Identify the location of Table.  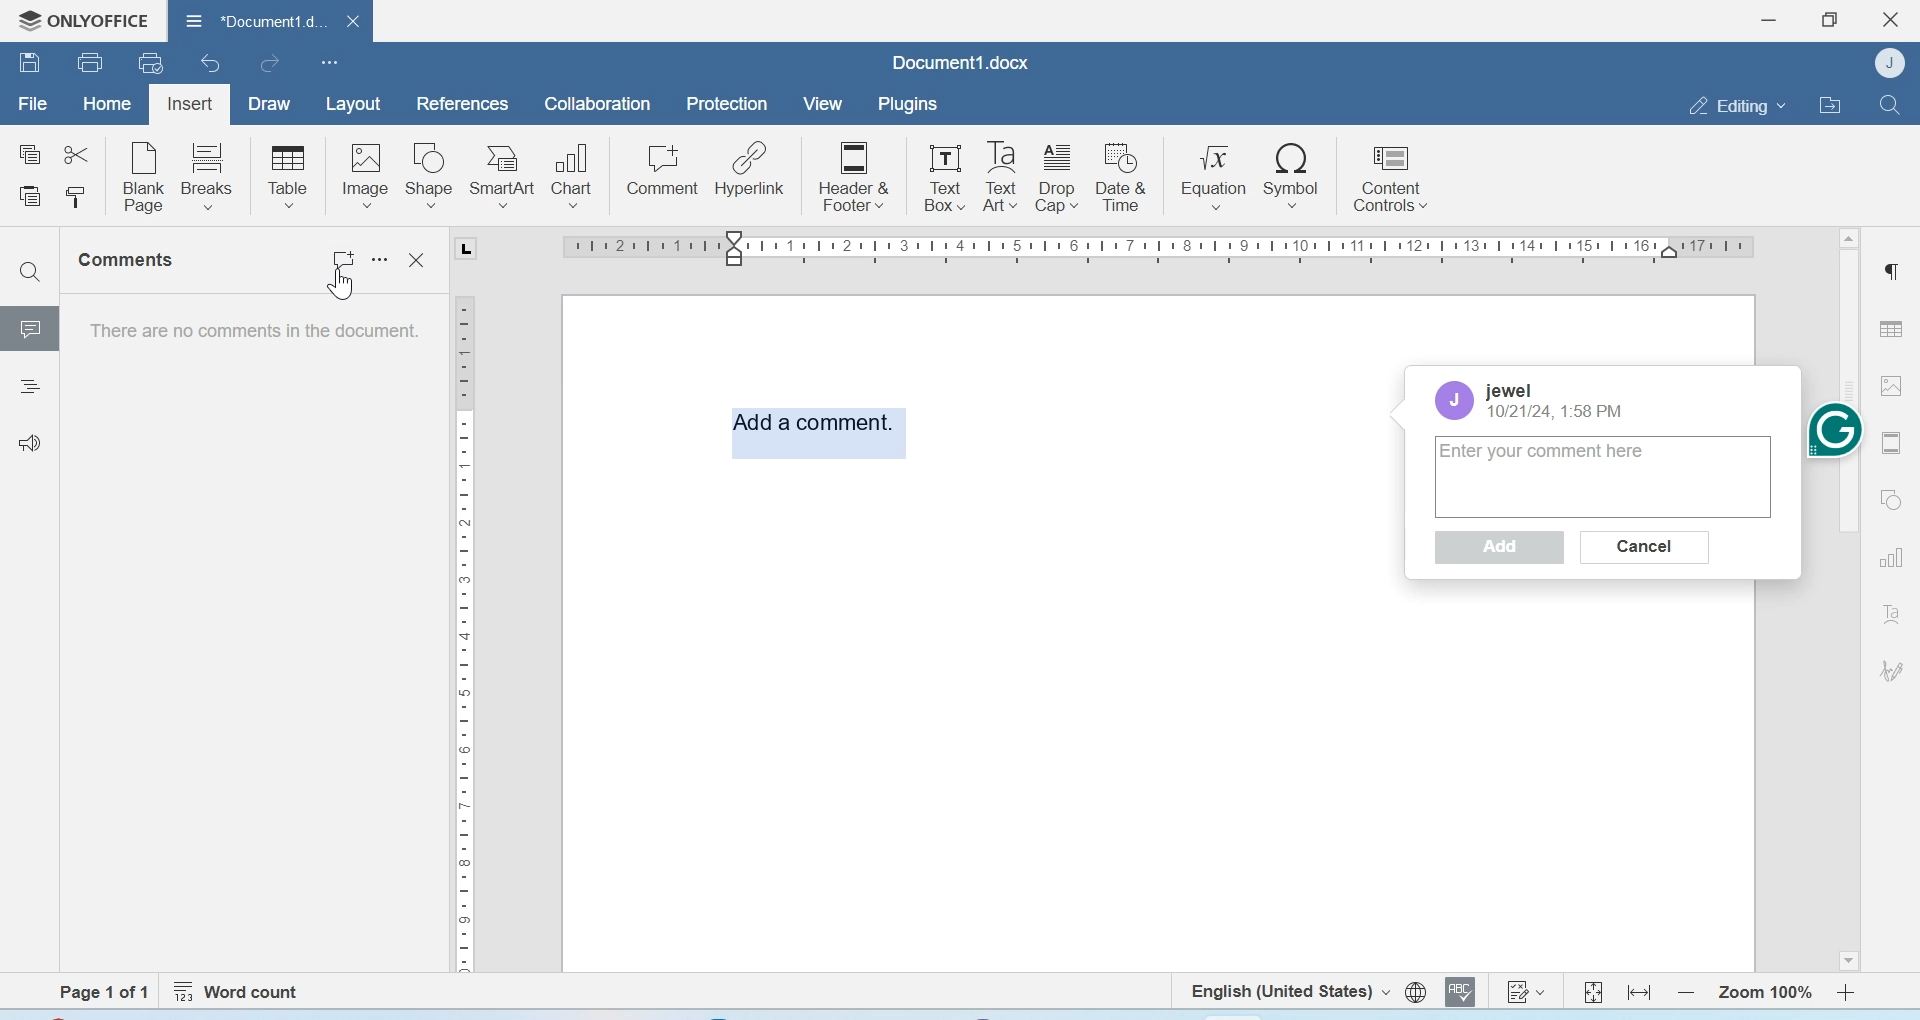
(1891, 328).